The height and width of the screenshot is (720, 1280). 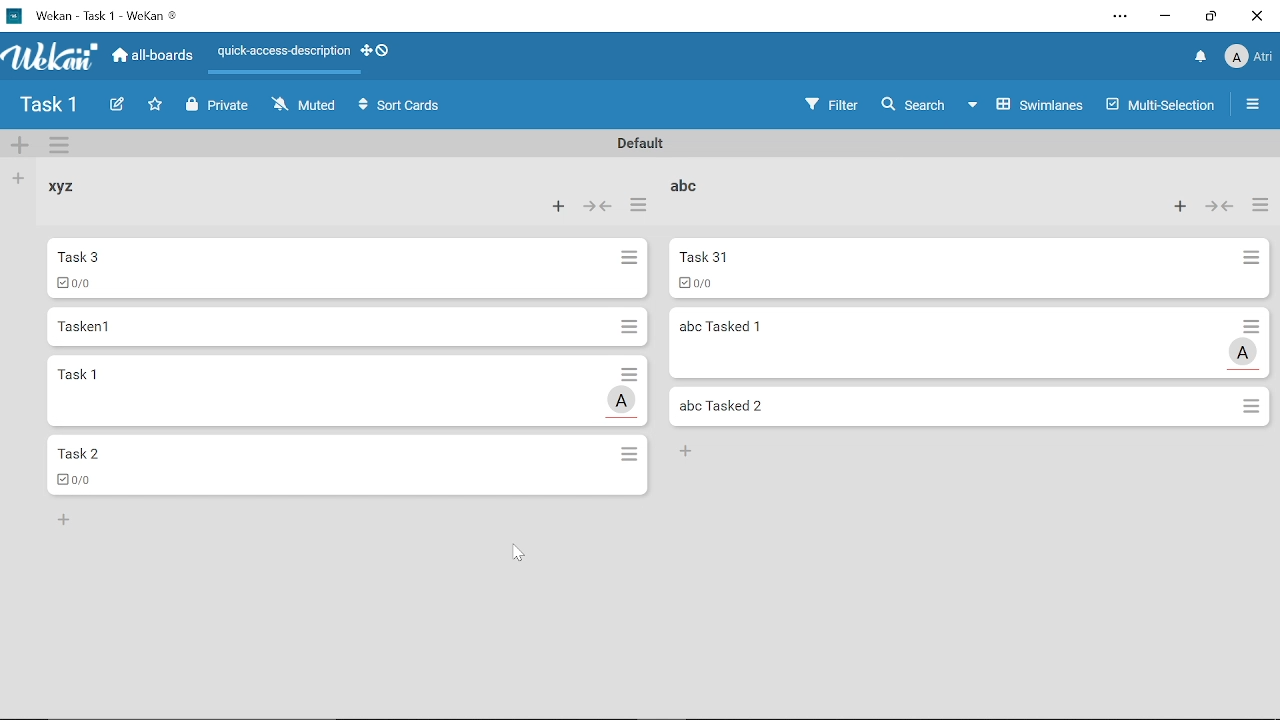 I want to click on Add, so click(x=548, y=205).